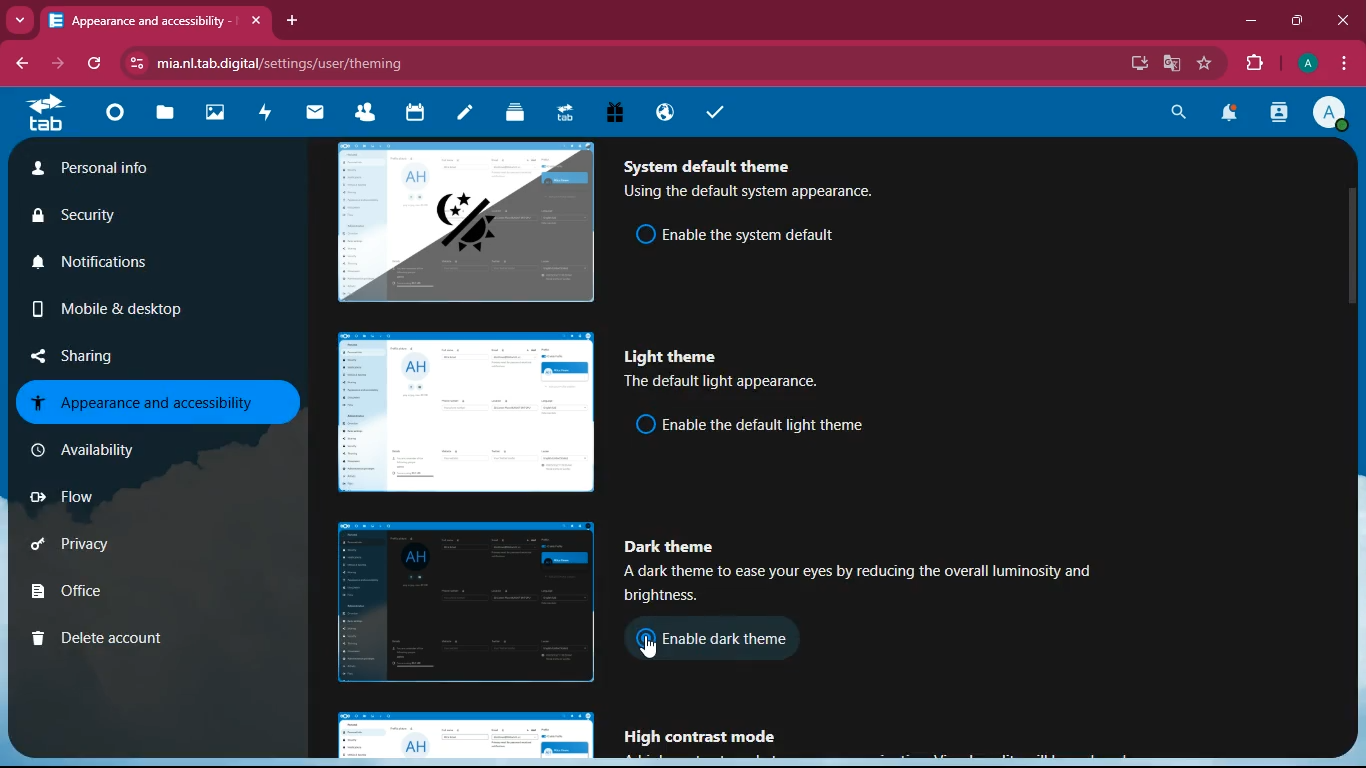 Image resolution: width=1366 pixels, height=768 pixels. I want to click on activity, so click(1278, 114).